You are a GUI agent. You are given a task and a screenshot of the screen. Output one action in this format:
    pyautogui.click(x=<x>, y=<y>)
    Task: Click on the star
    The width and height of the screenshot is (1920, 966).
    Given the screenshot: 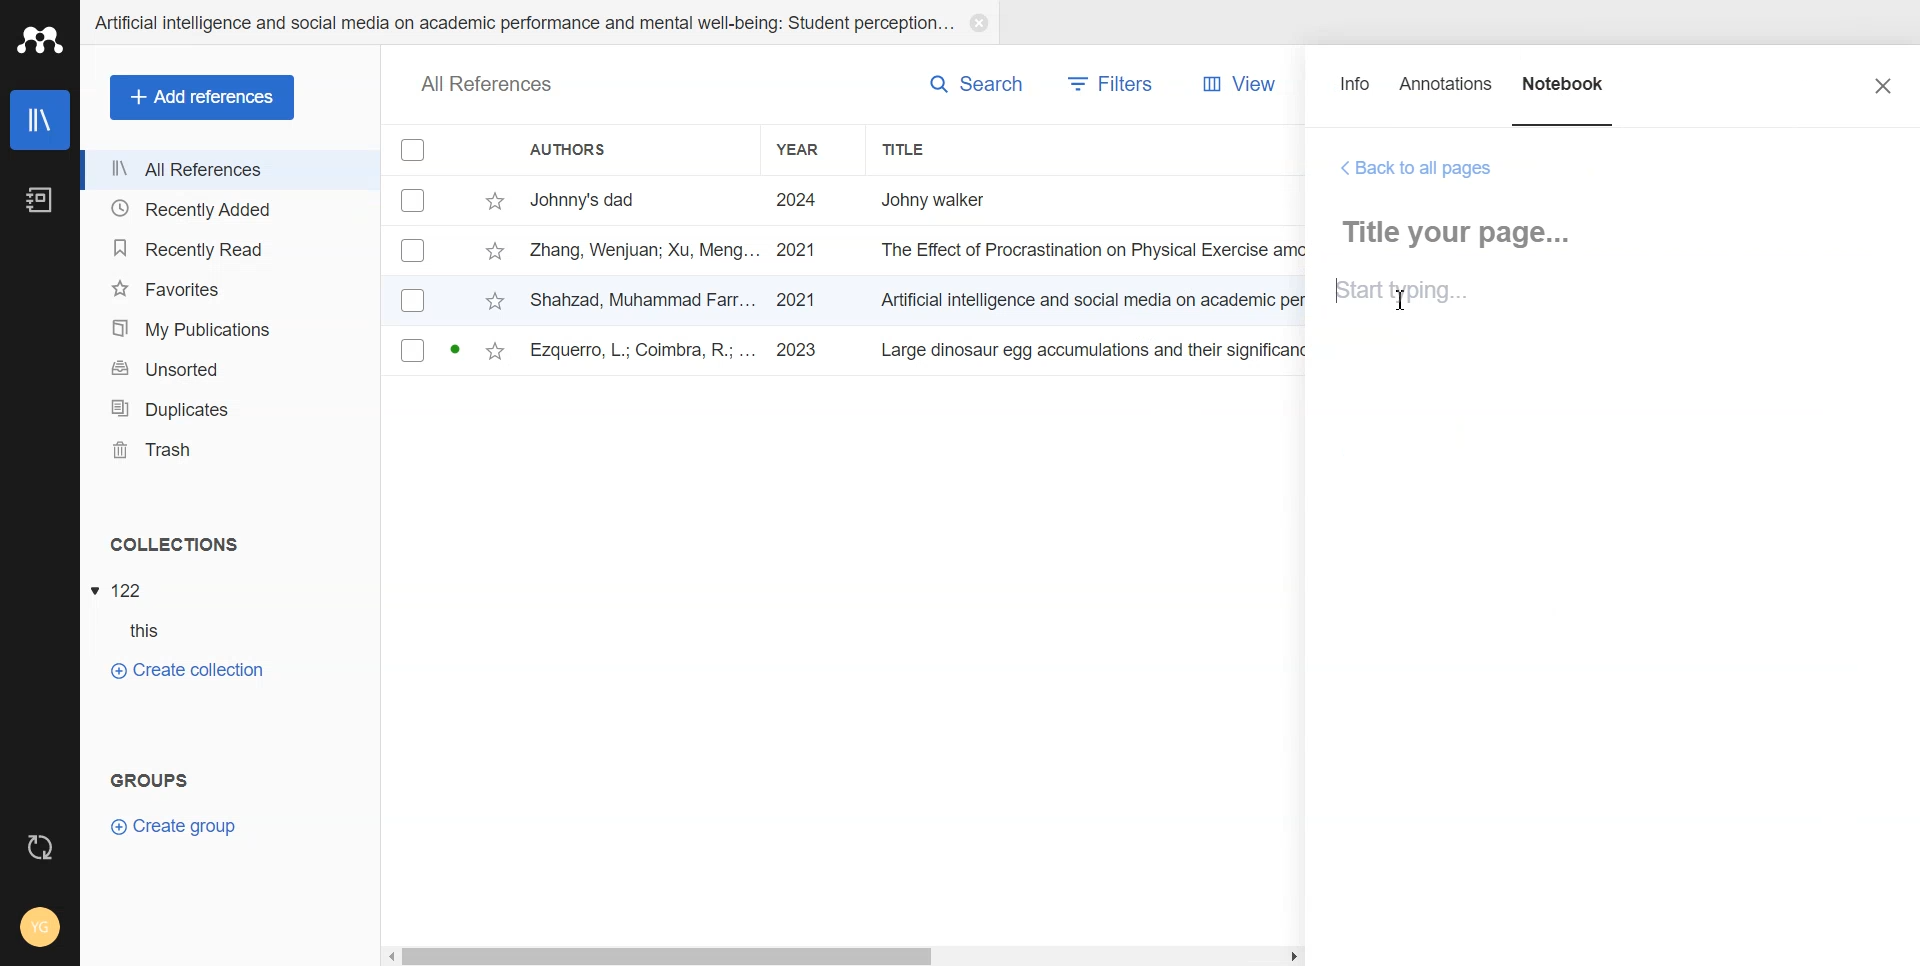 What is the action you would take?
    pyautogui.click(x=495, y=303)
    